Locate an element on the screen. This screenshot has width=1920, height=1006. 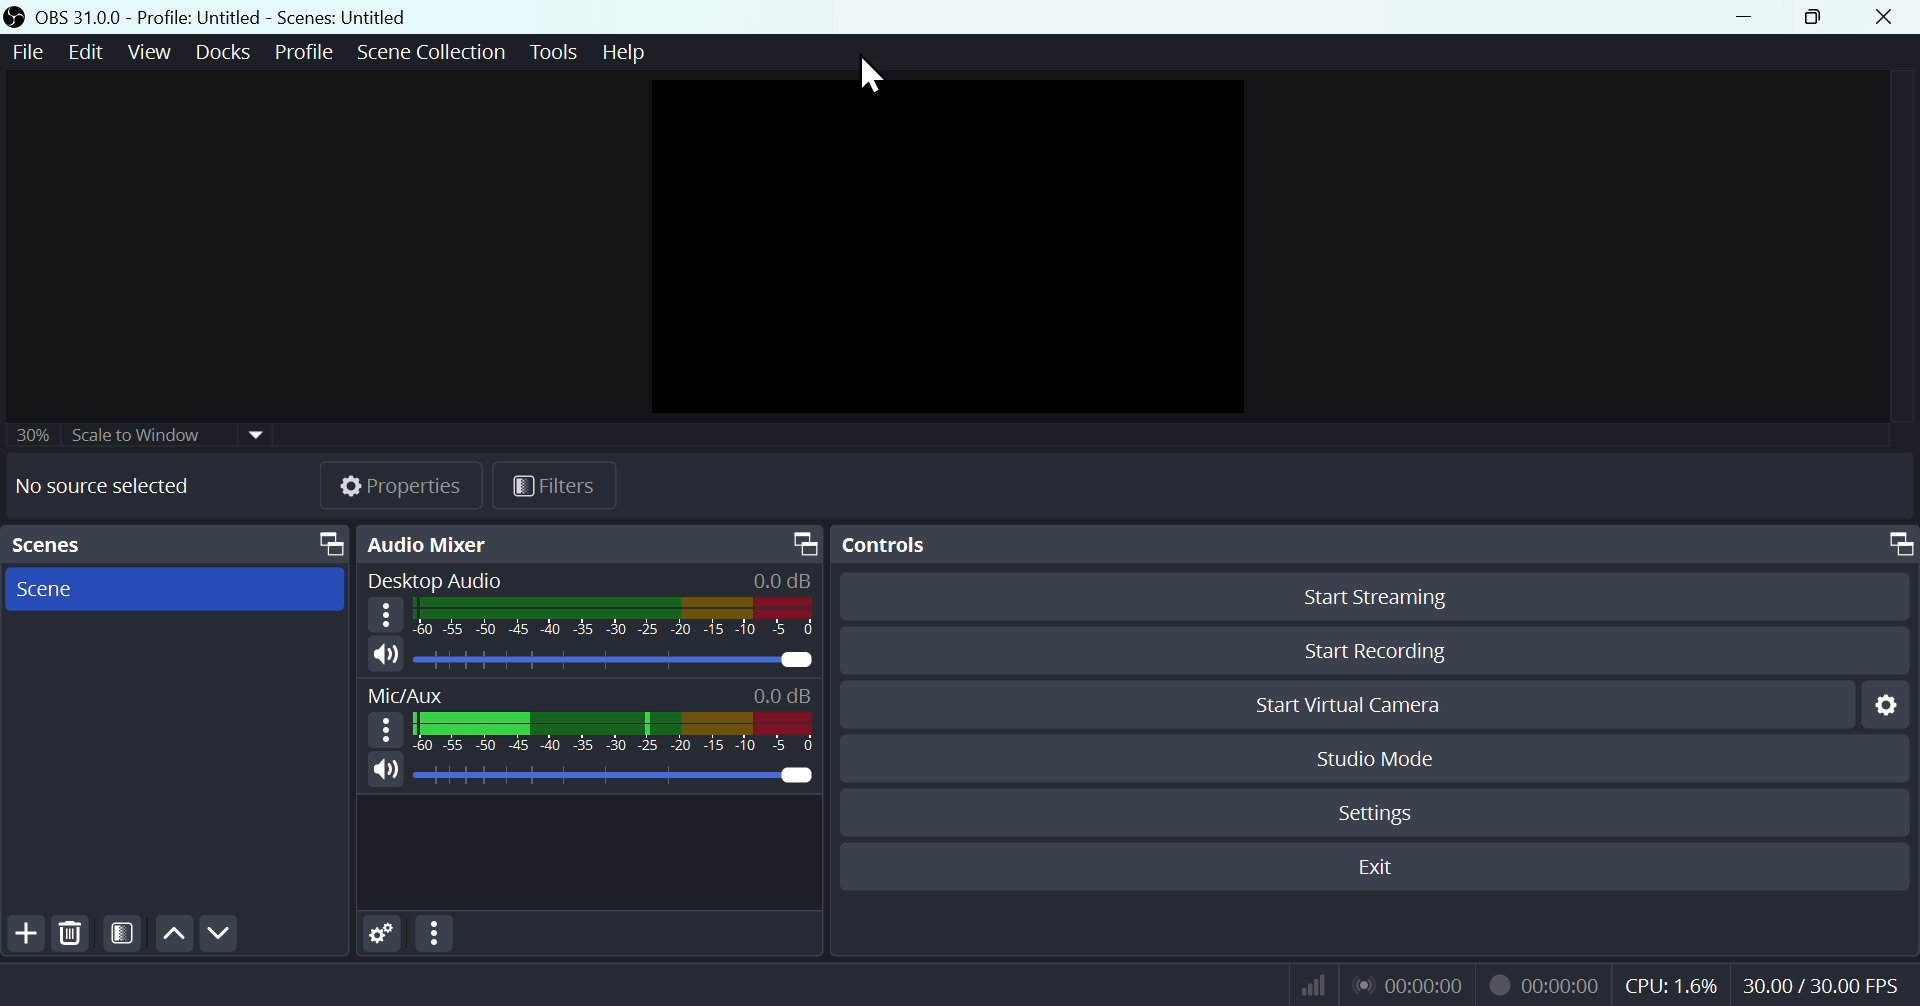
scene is located at coordinates (178, 589).